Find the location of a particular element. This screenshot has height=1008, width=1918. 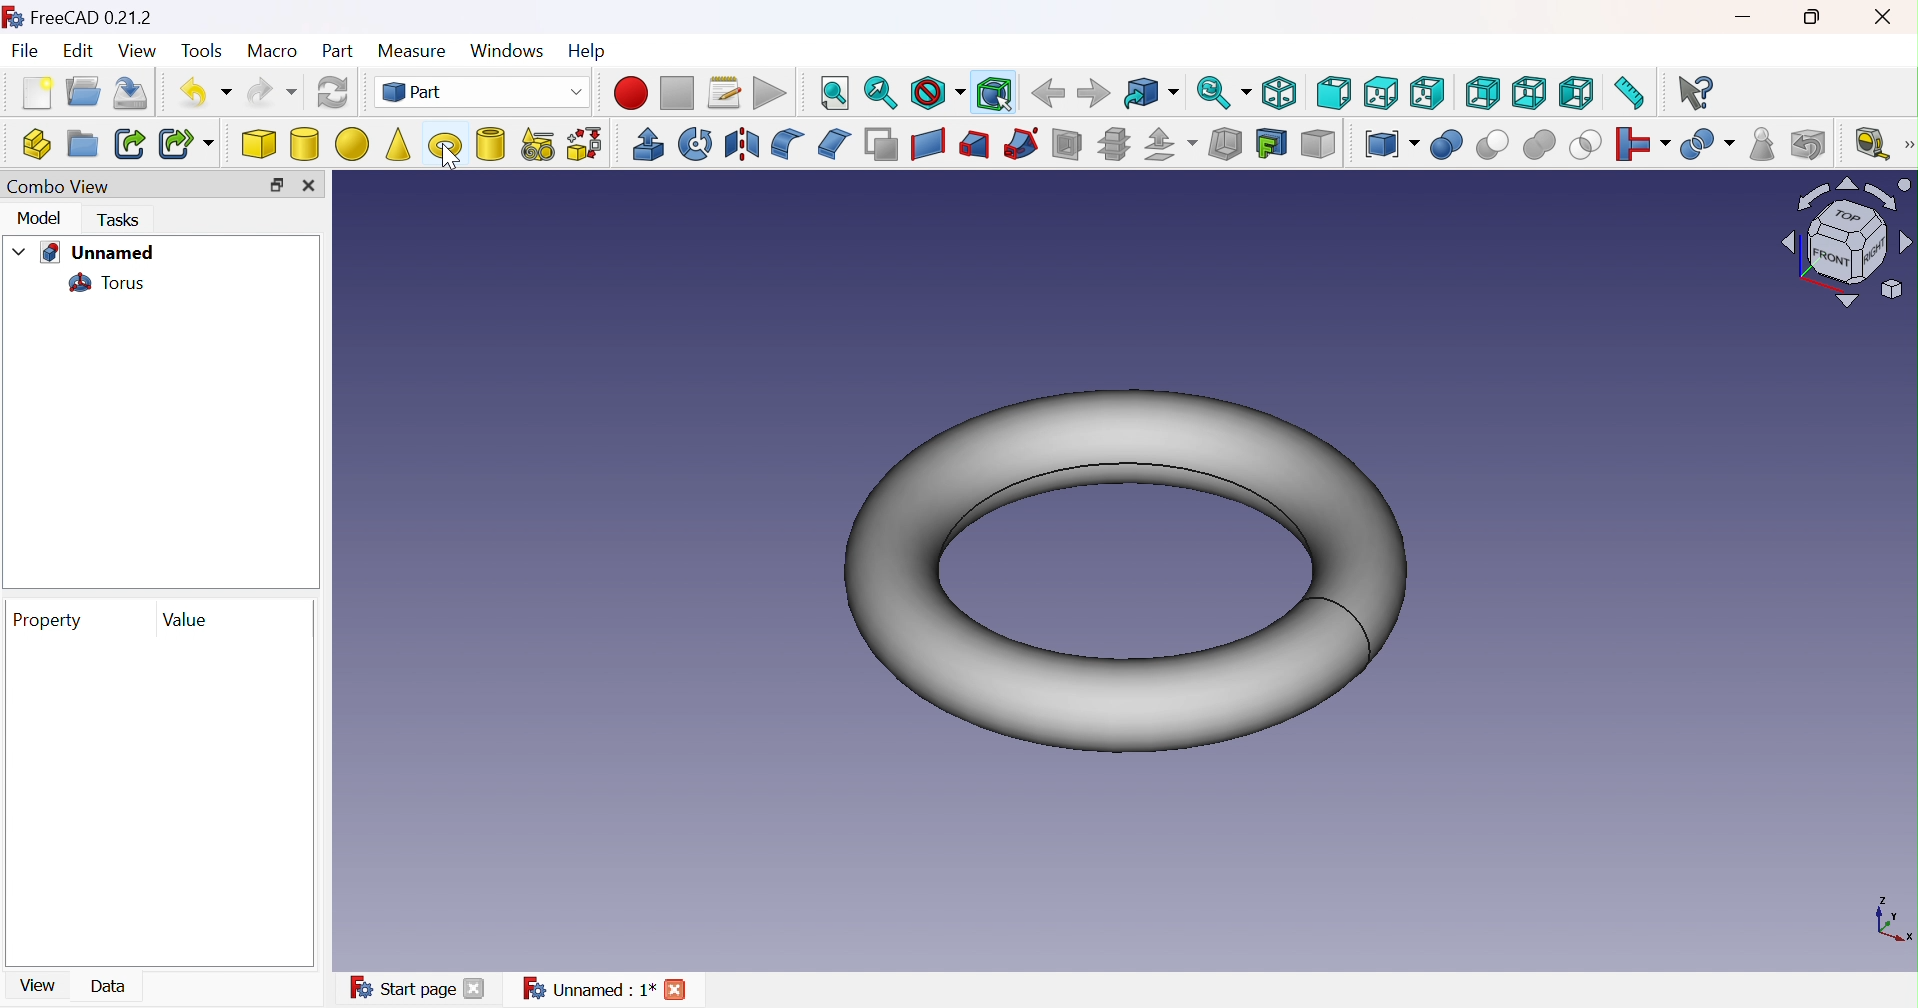

Macro recording is located at coordinates (631, 93).